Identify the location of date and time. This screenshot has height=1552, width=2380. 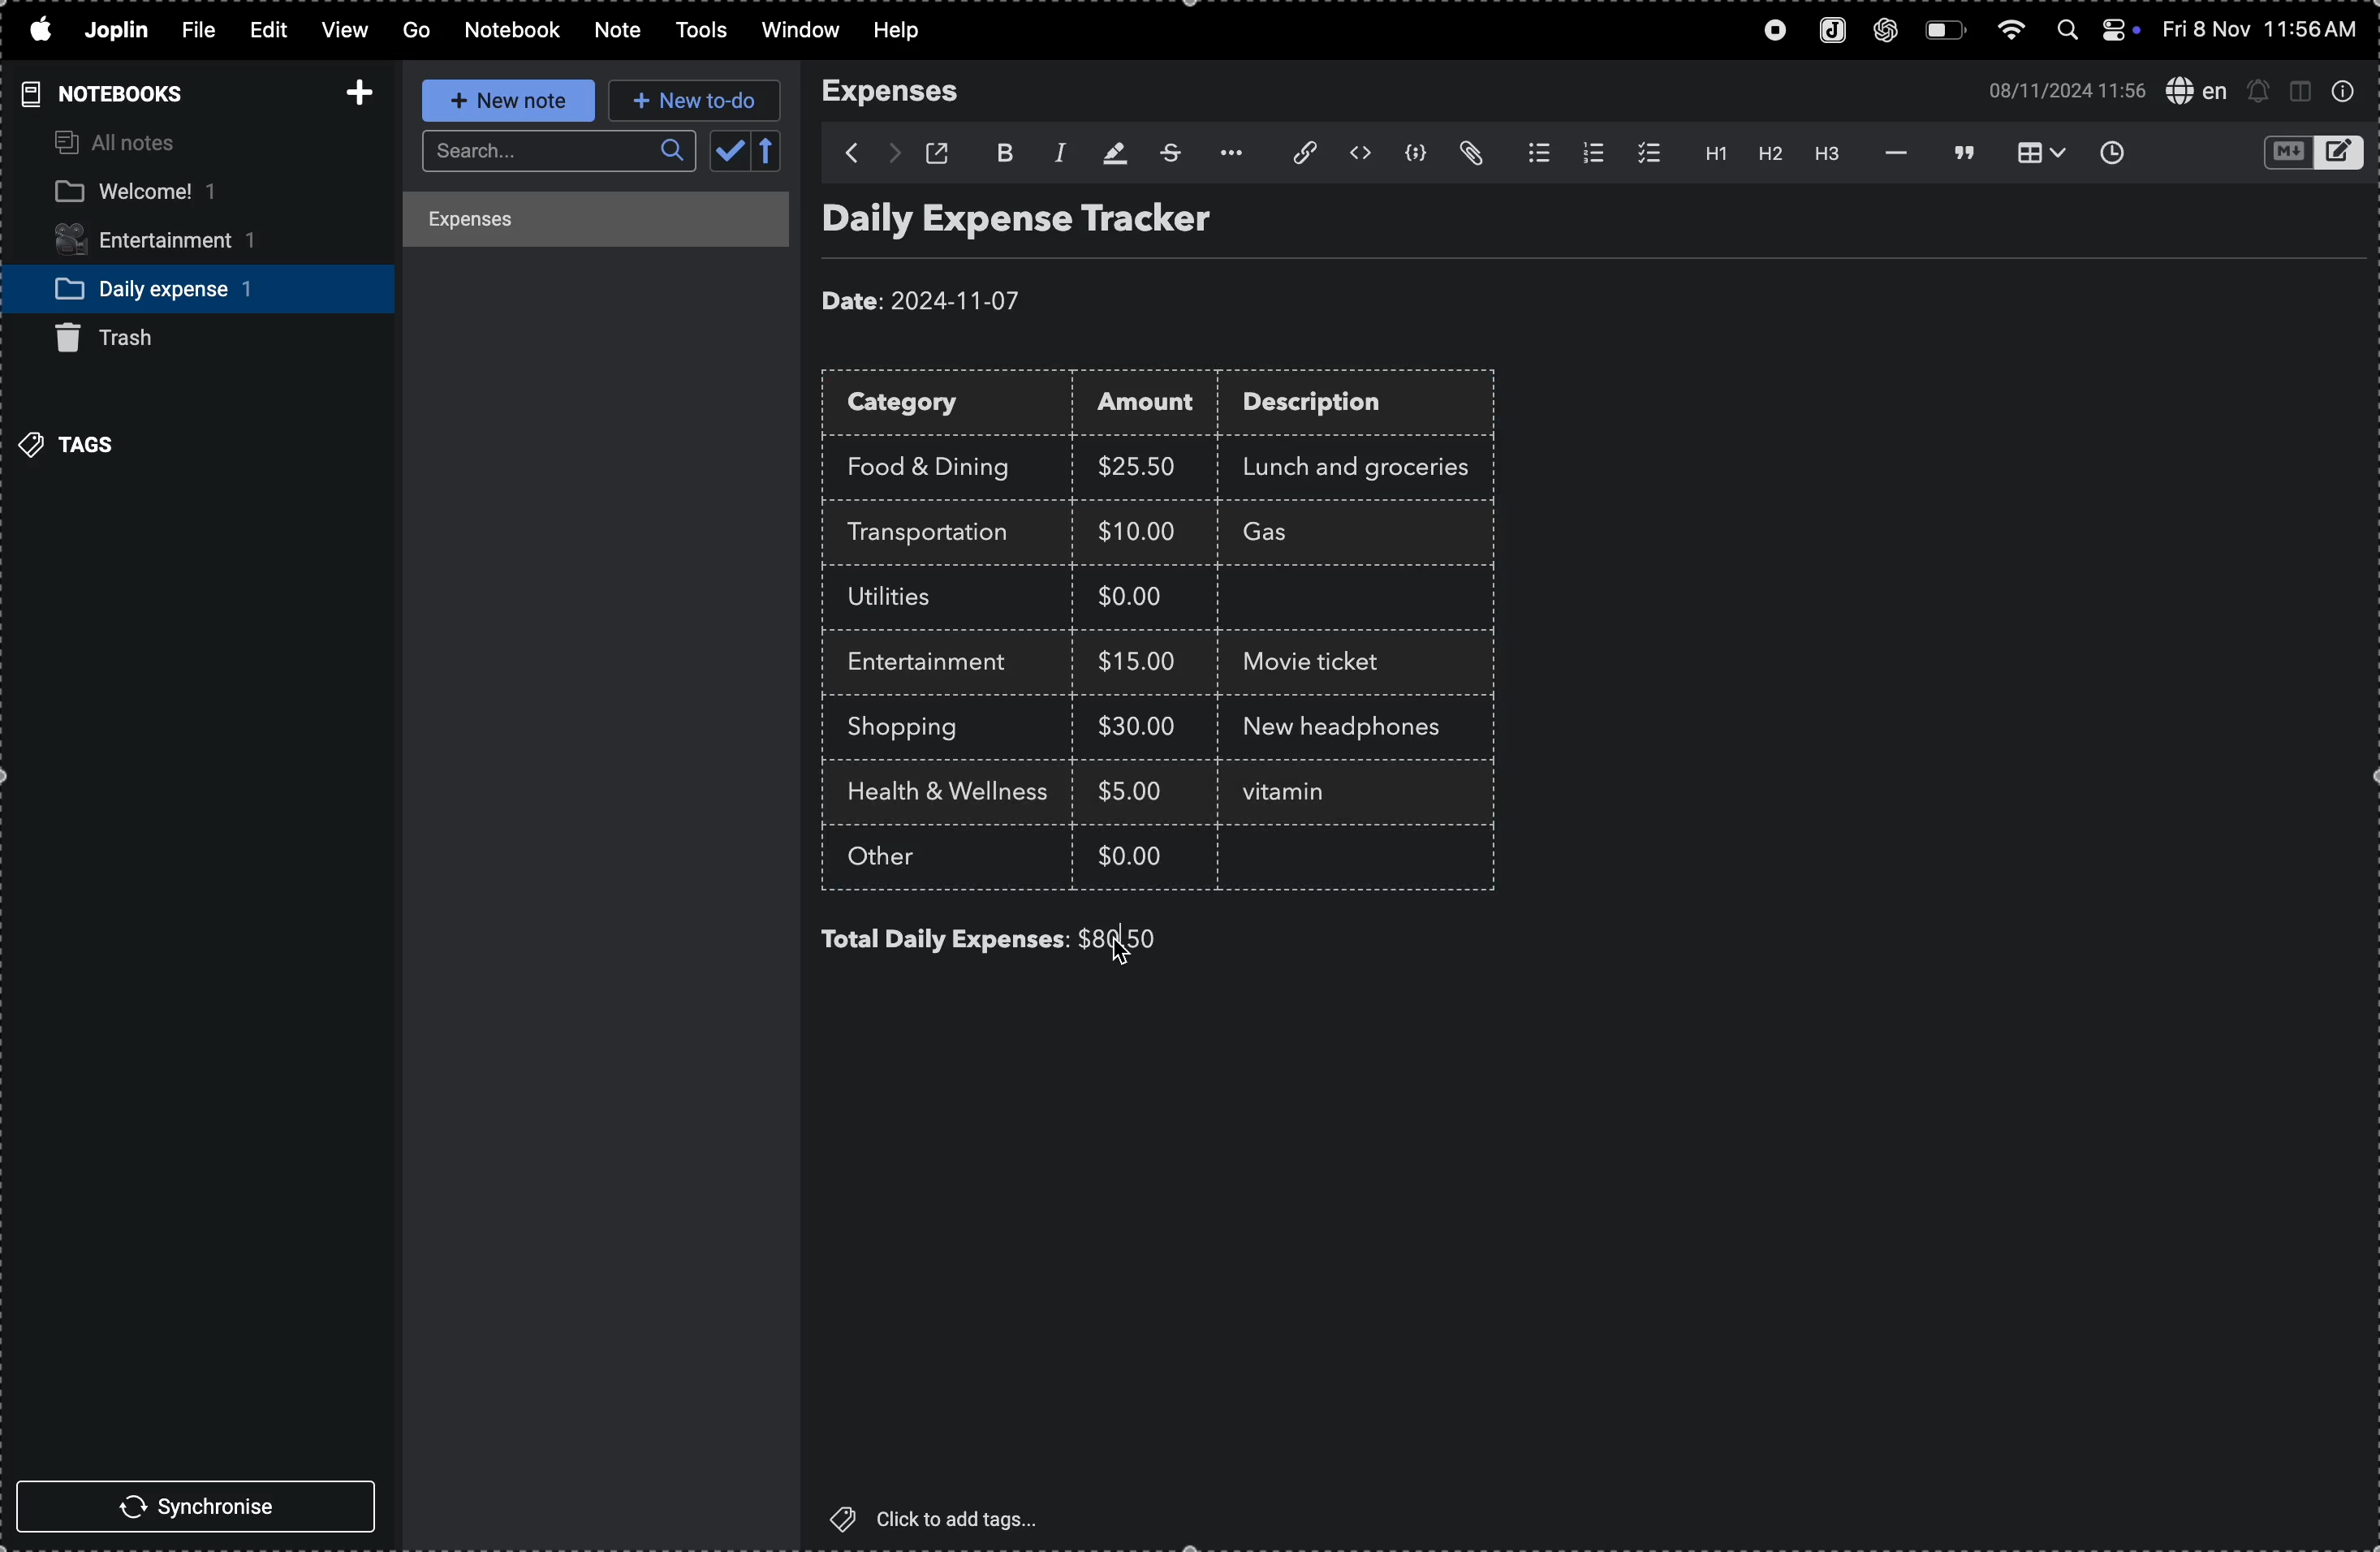
(2263, 30).